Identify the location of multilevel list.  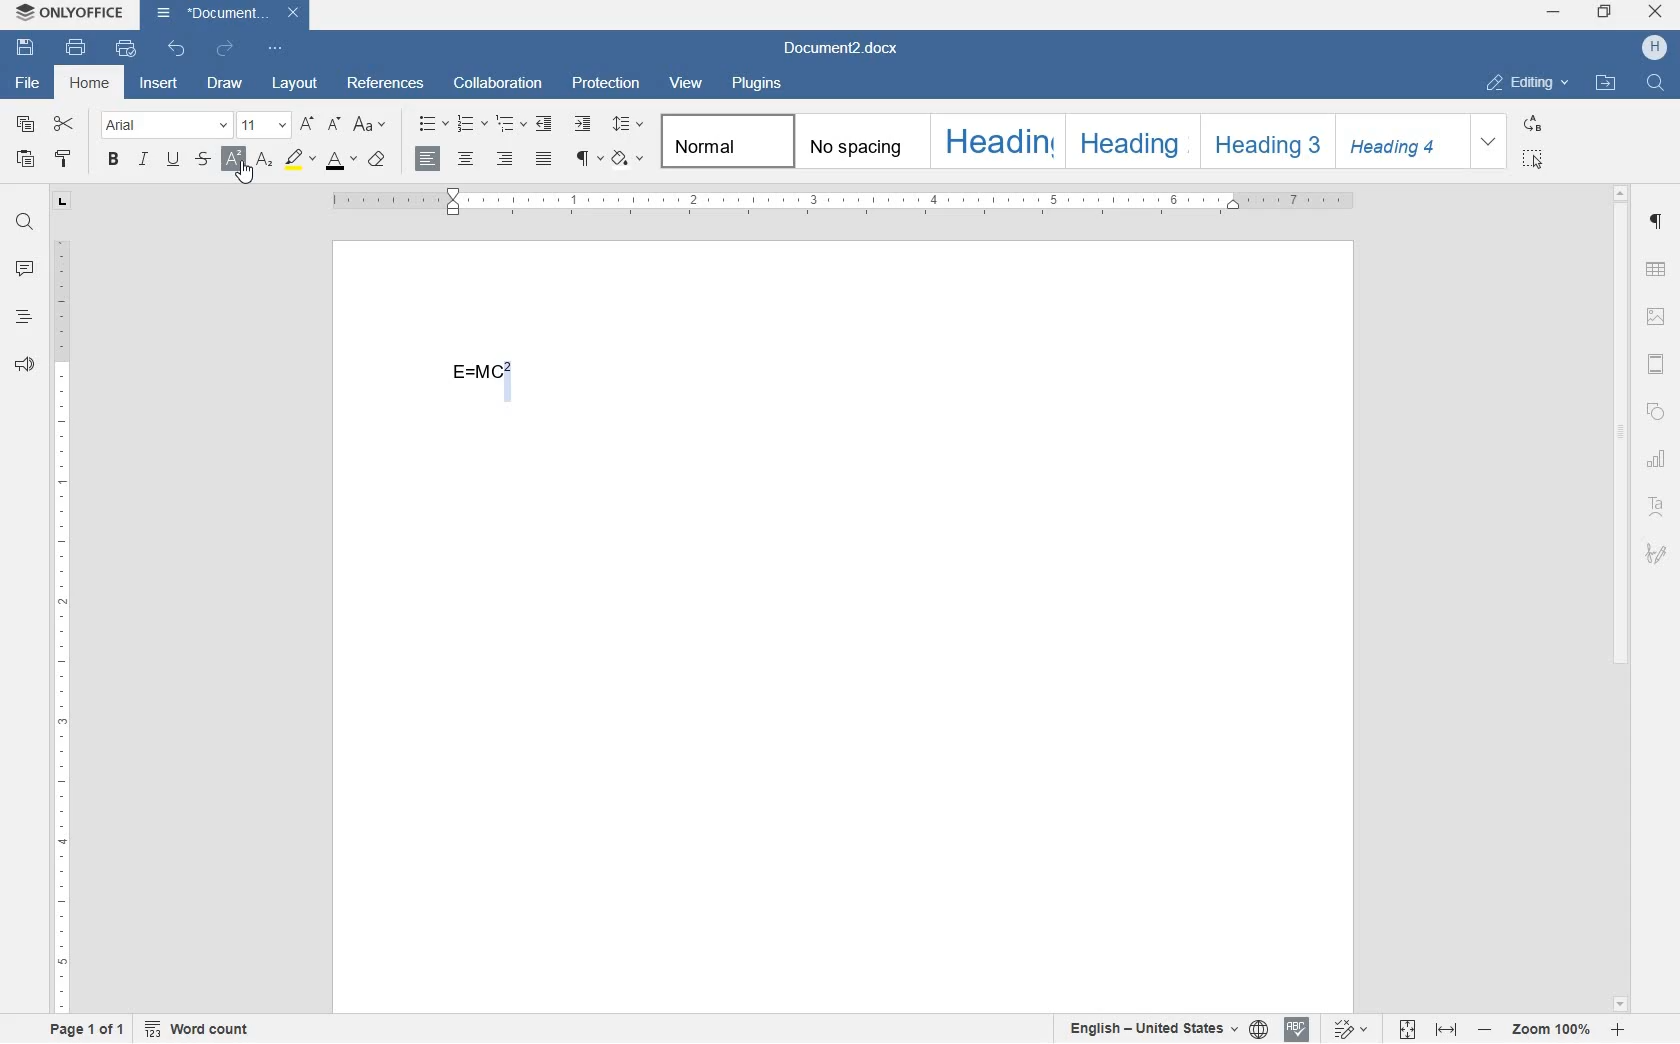
(512, 124).